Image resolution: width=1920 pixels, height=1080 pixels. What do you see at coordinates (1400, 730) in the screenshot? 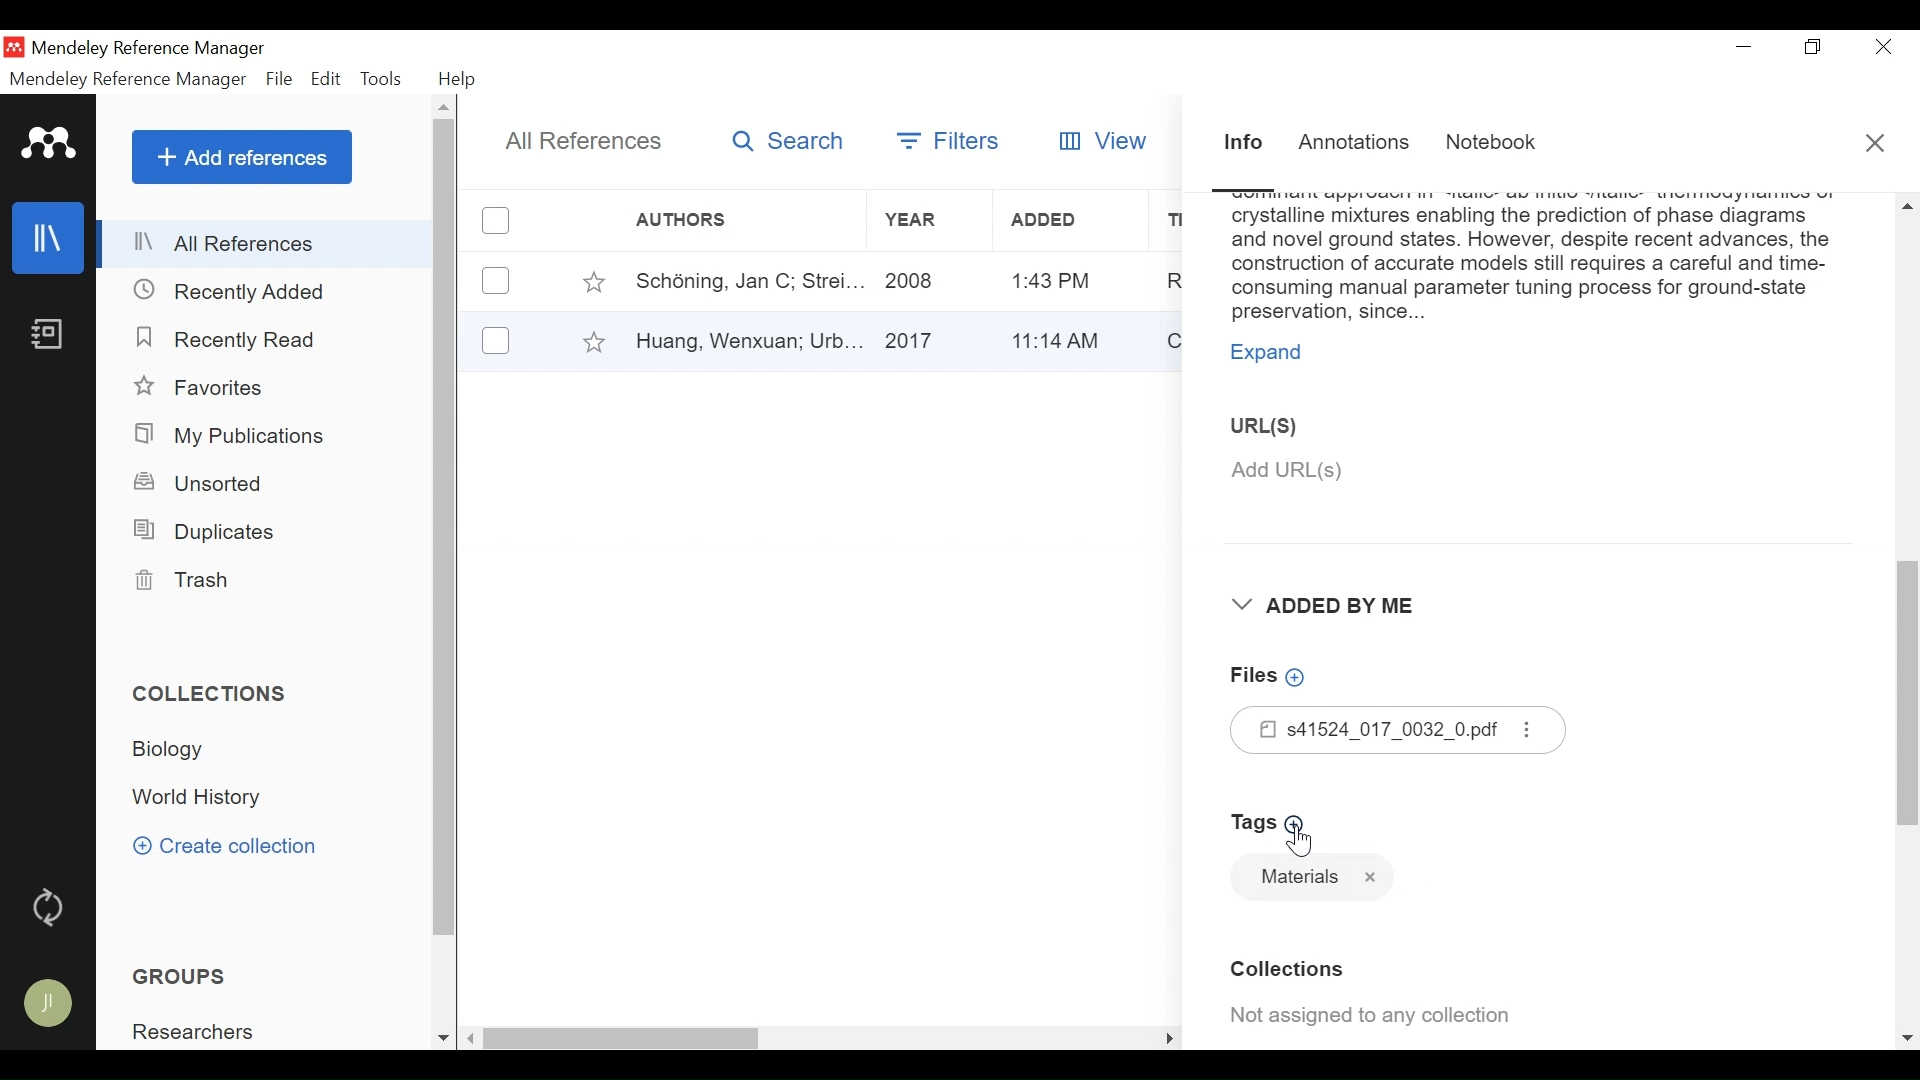
I see `Files` at bounding box center [1400, 730].